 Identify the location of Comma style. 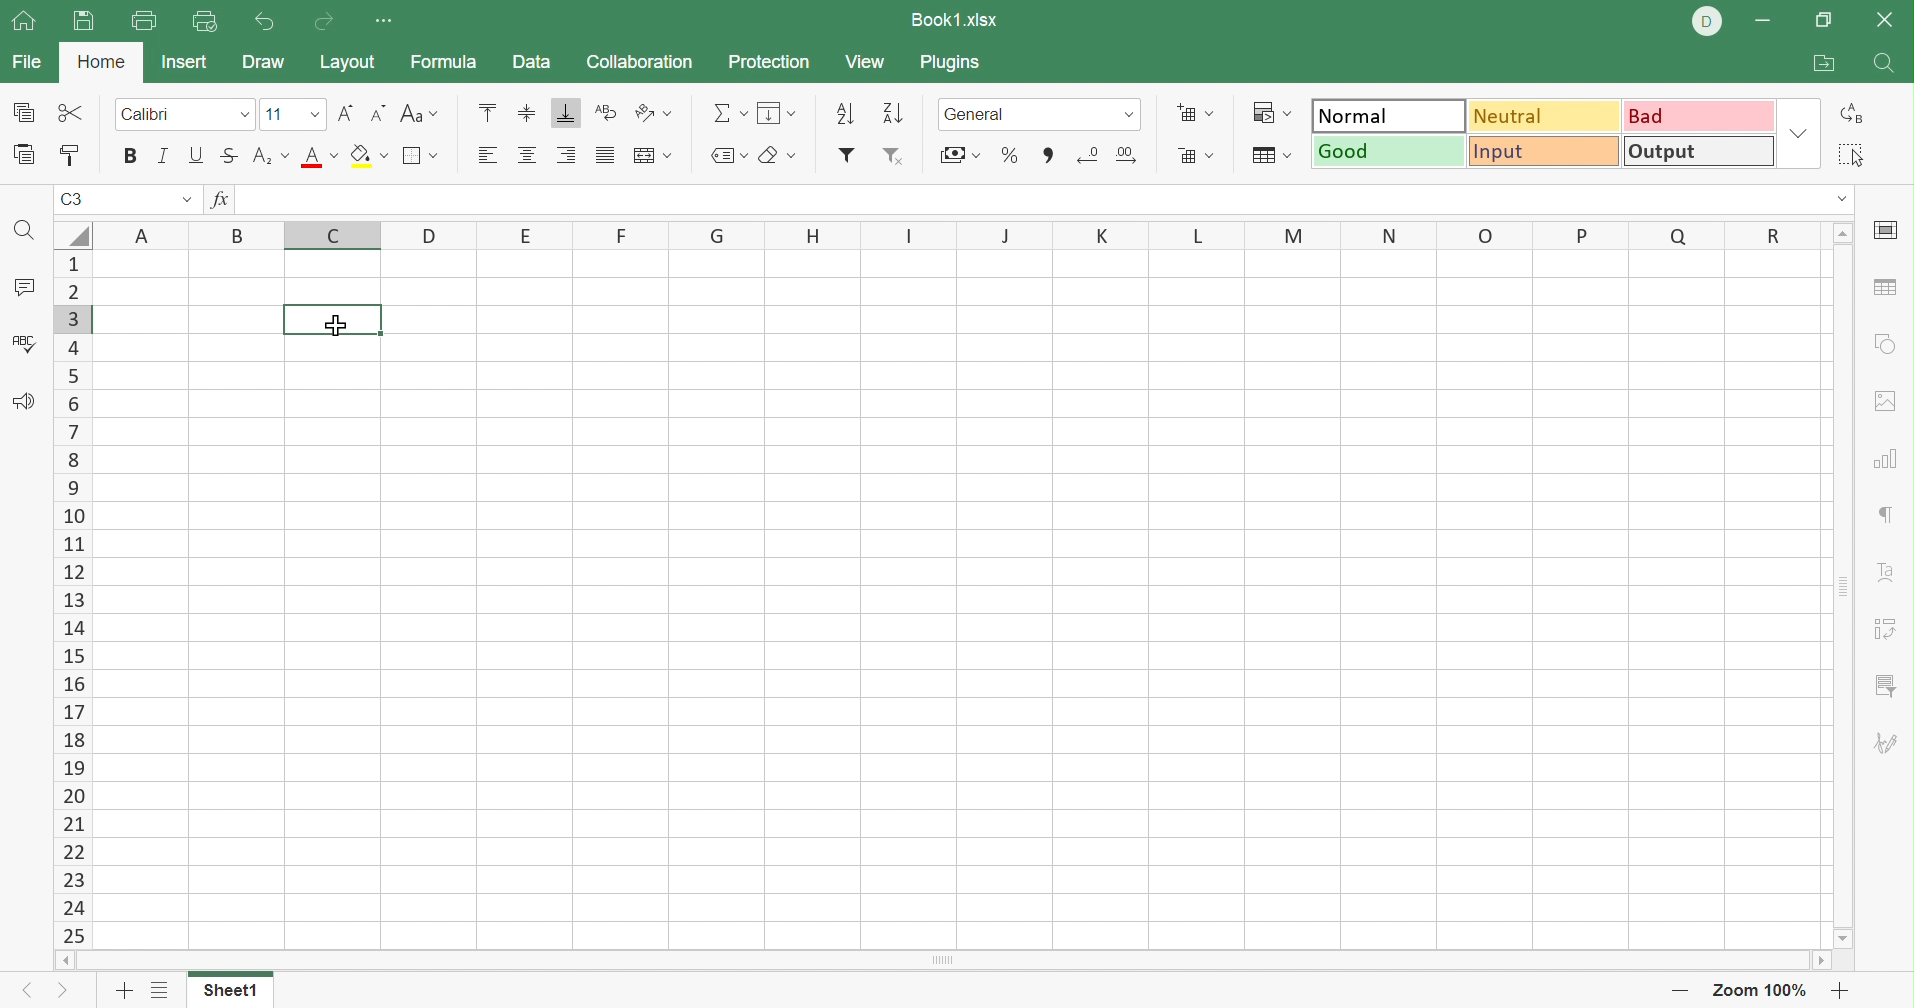
(1048, 156).